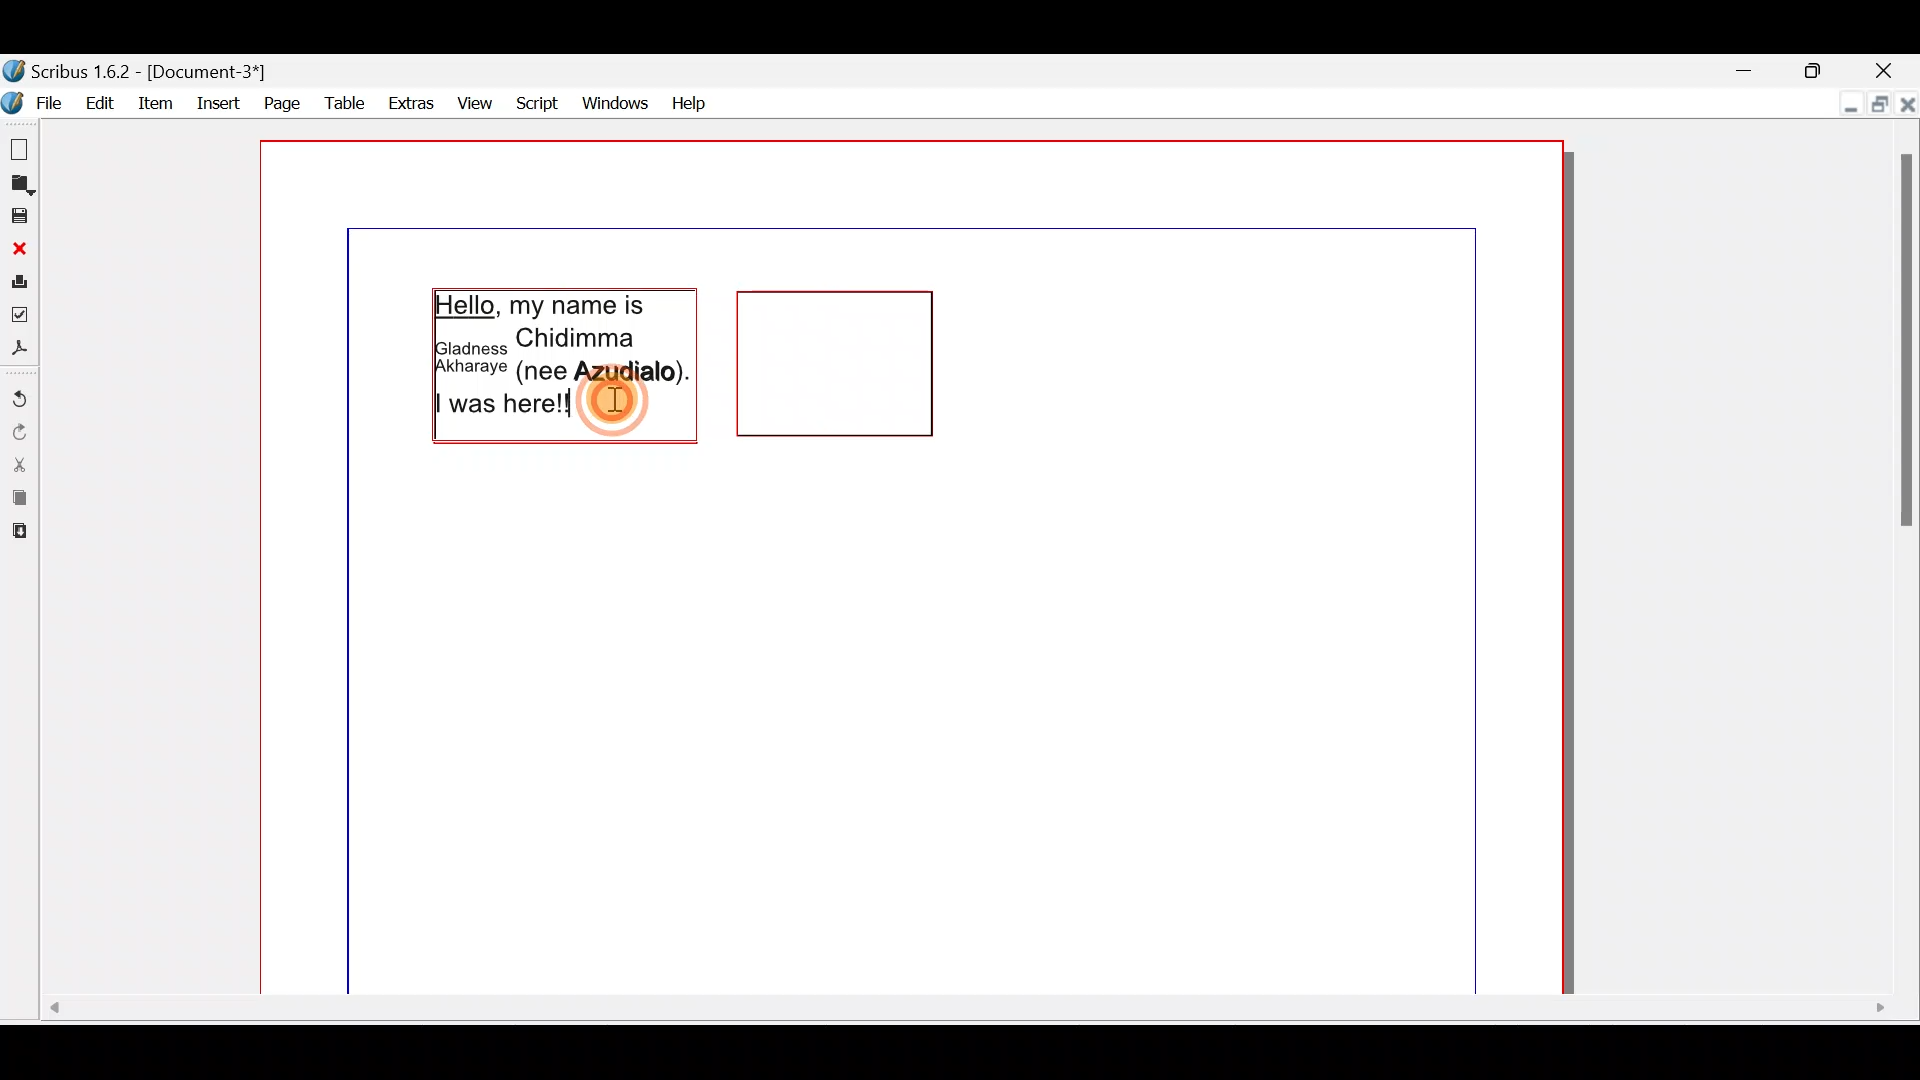 The width and height of the screenshot is (1920, 1080). What do you see at coordinates (1817, 67) in the screenshot?
I see `Maximise` at bounding box center [1817, 67].